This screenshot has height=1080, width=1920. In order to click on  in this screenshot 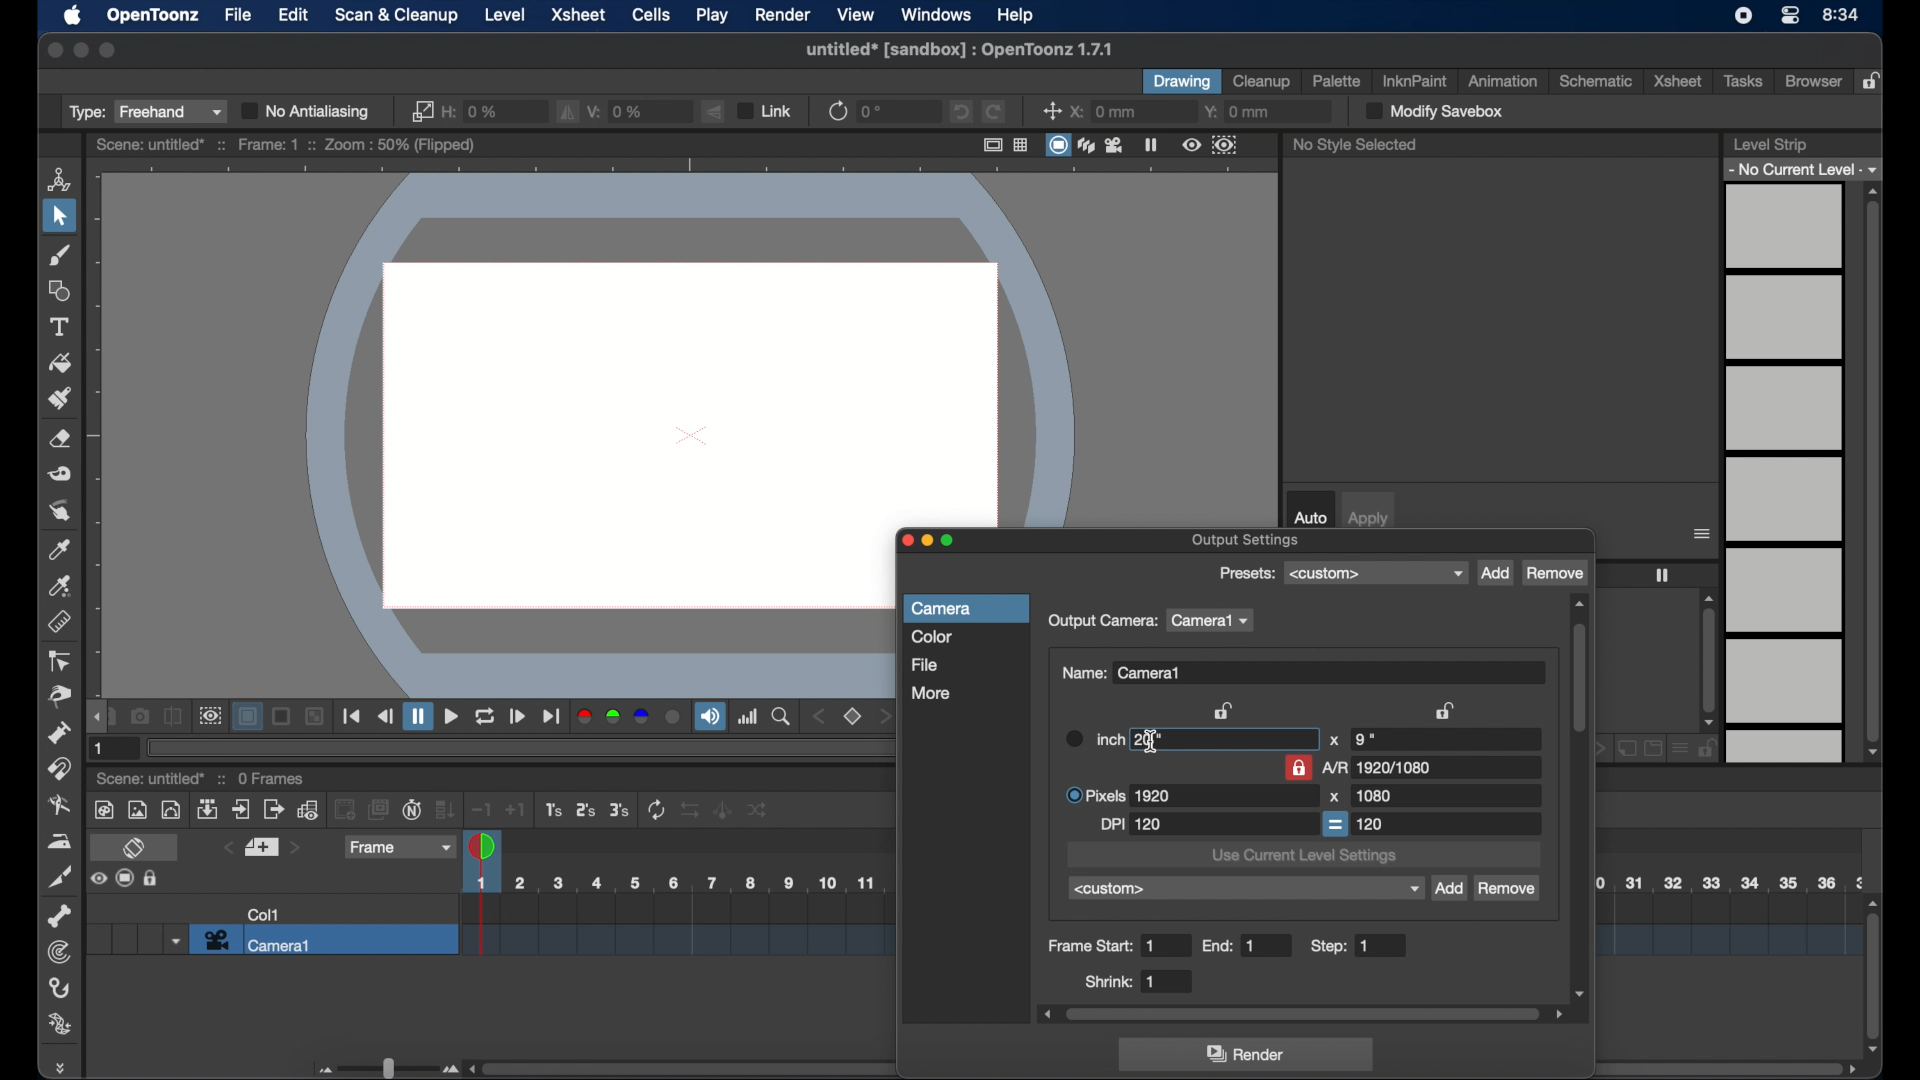, I will do `click(308, 809)`.